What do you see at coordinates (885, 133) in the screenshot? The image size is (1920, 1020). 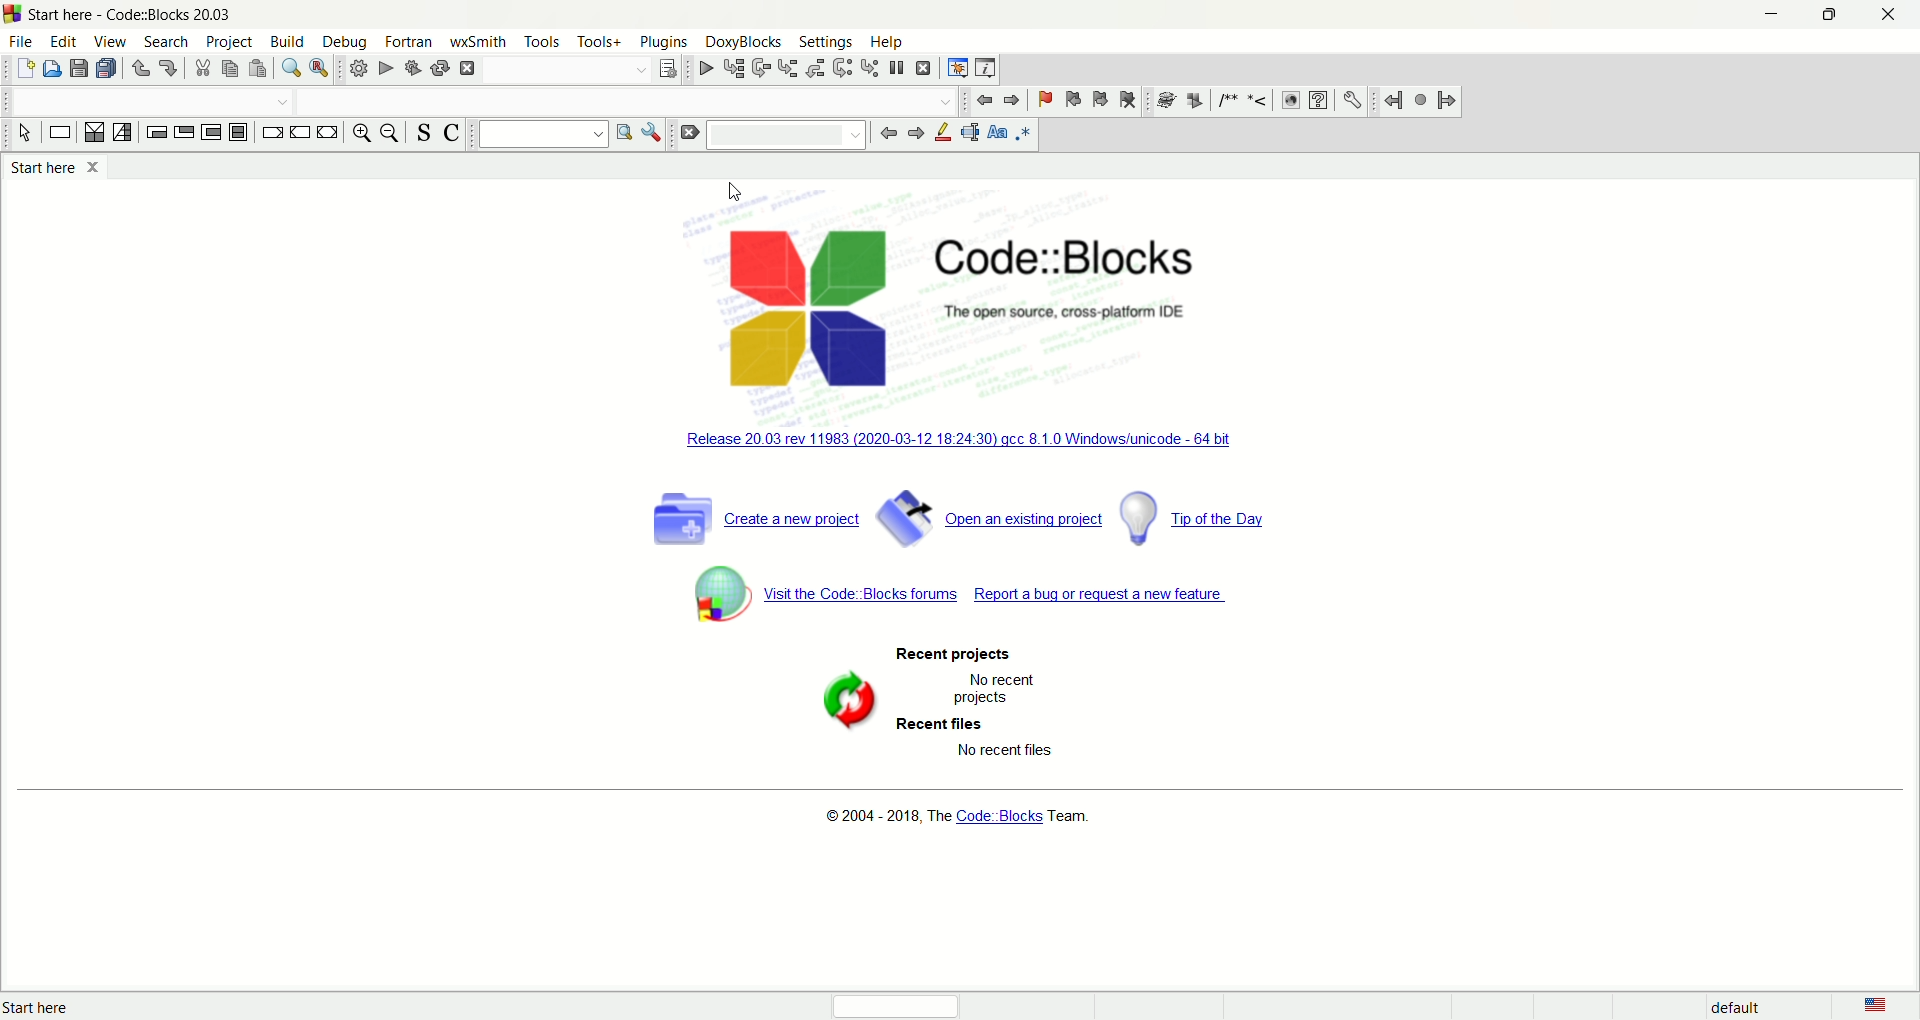 I see `go back` at bounding box center [885, 133].